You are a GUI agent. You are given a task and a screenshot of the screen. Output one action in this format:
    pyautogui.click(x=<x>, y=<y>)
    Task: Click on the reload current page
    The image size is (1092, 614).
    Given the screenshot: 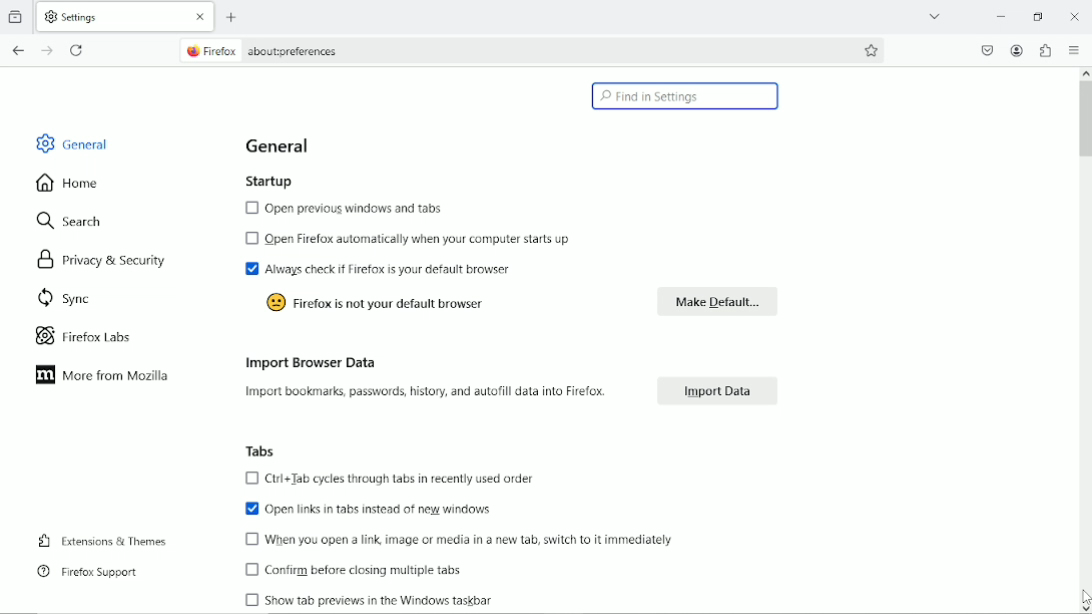 What is the action you would take?
    pyautogui.click(x=78, y=49)
    